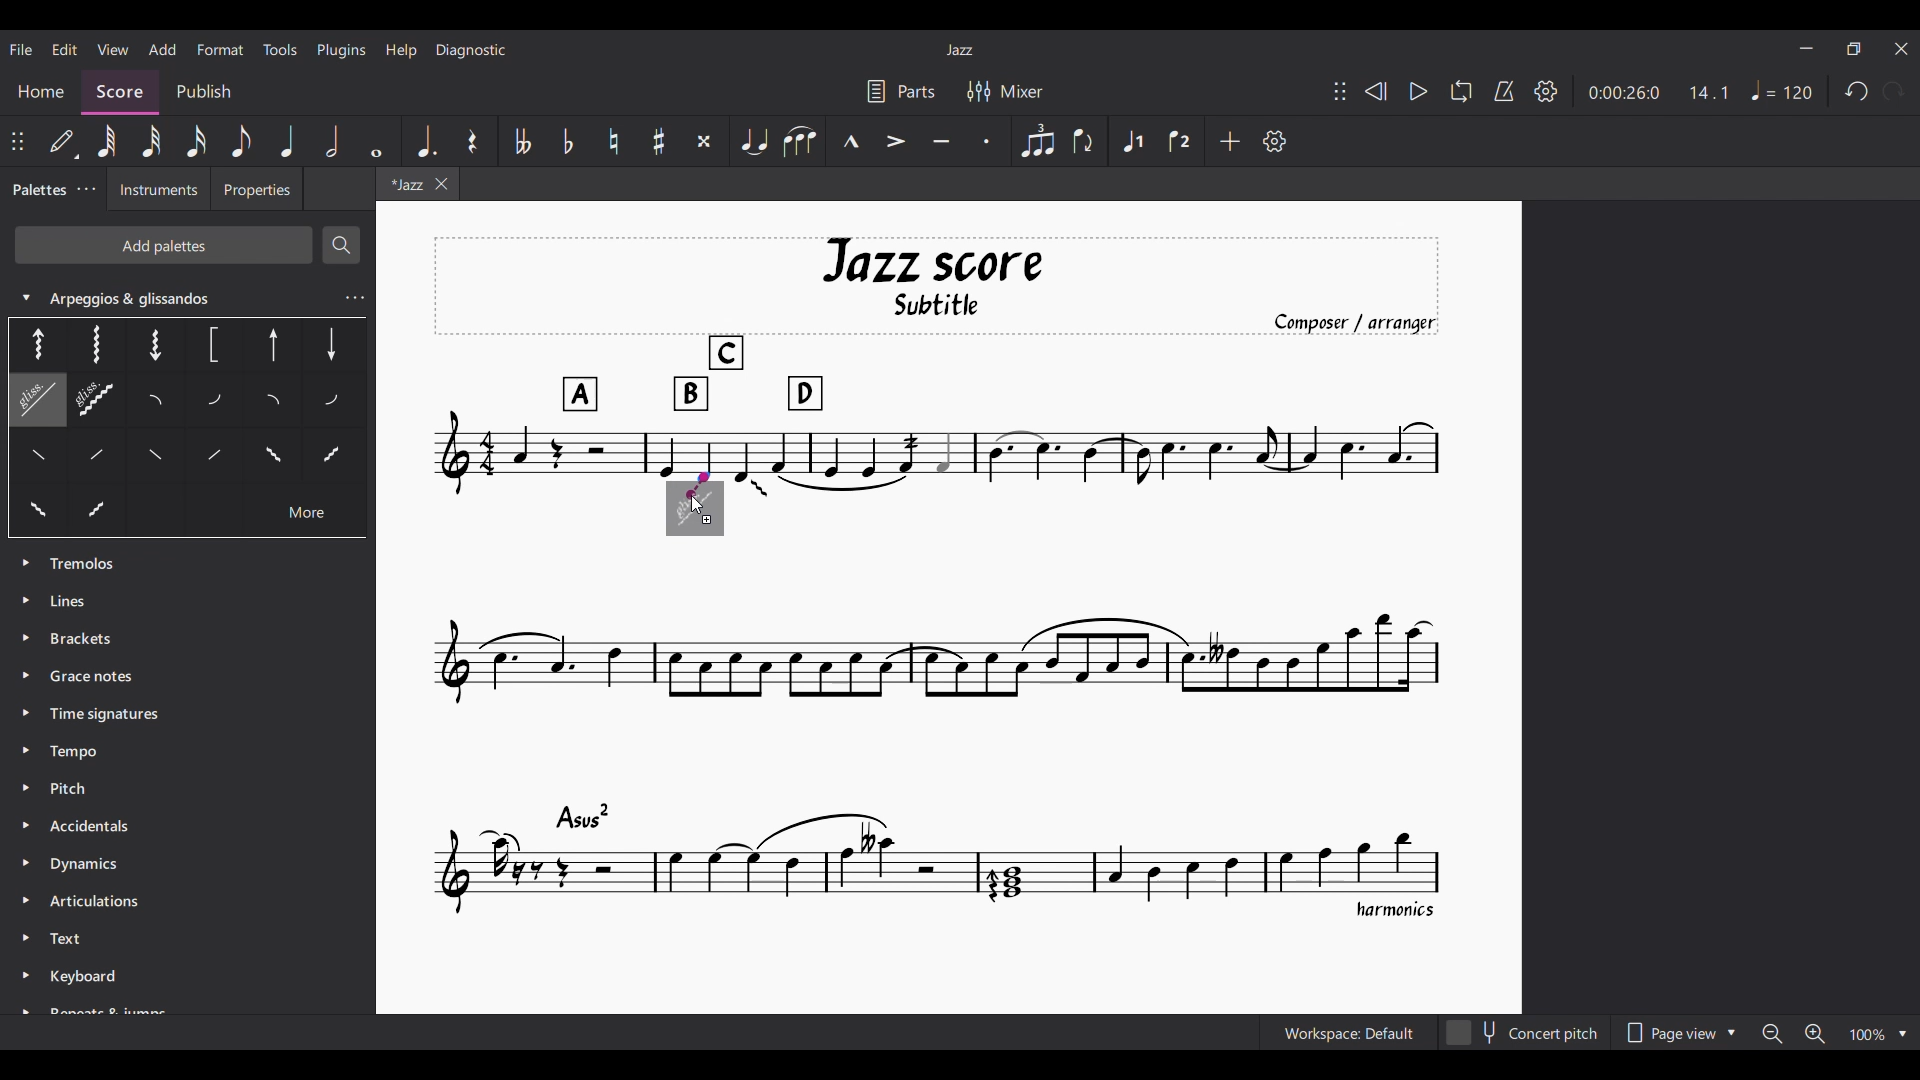  Describe the element at coordinates (1680, 1033) in the screenshot. I see `Page view options` at that location.